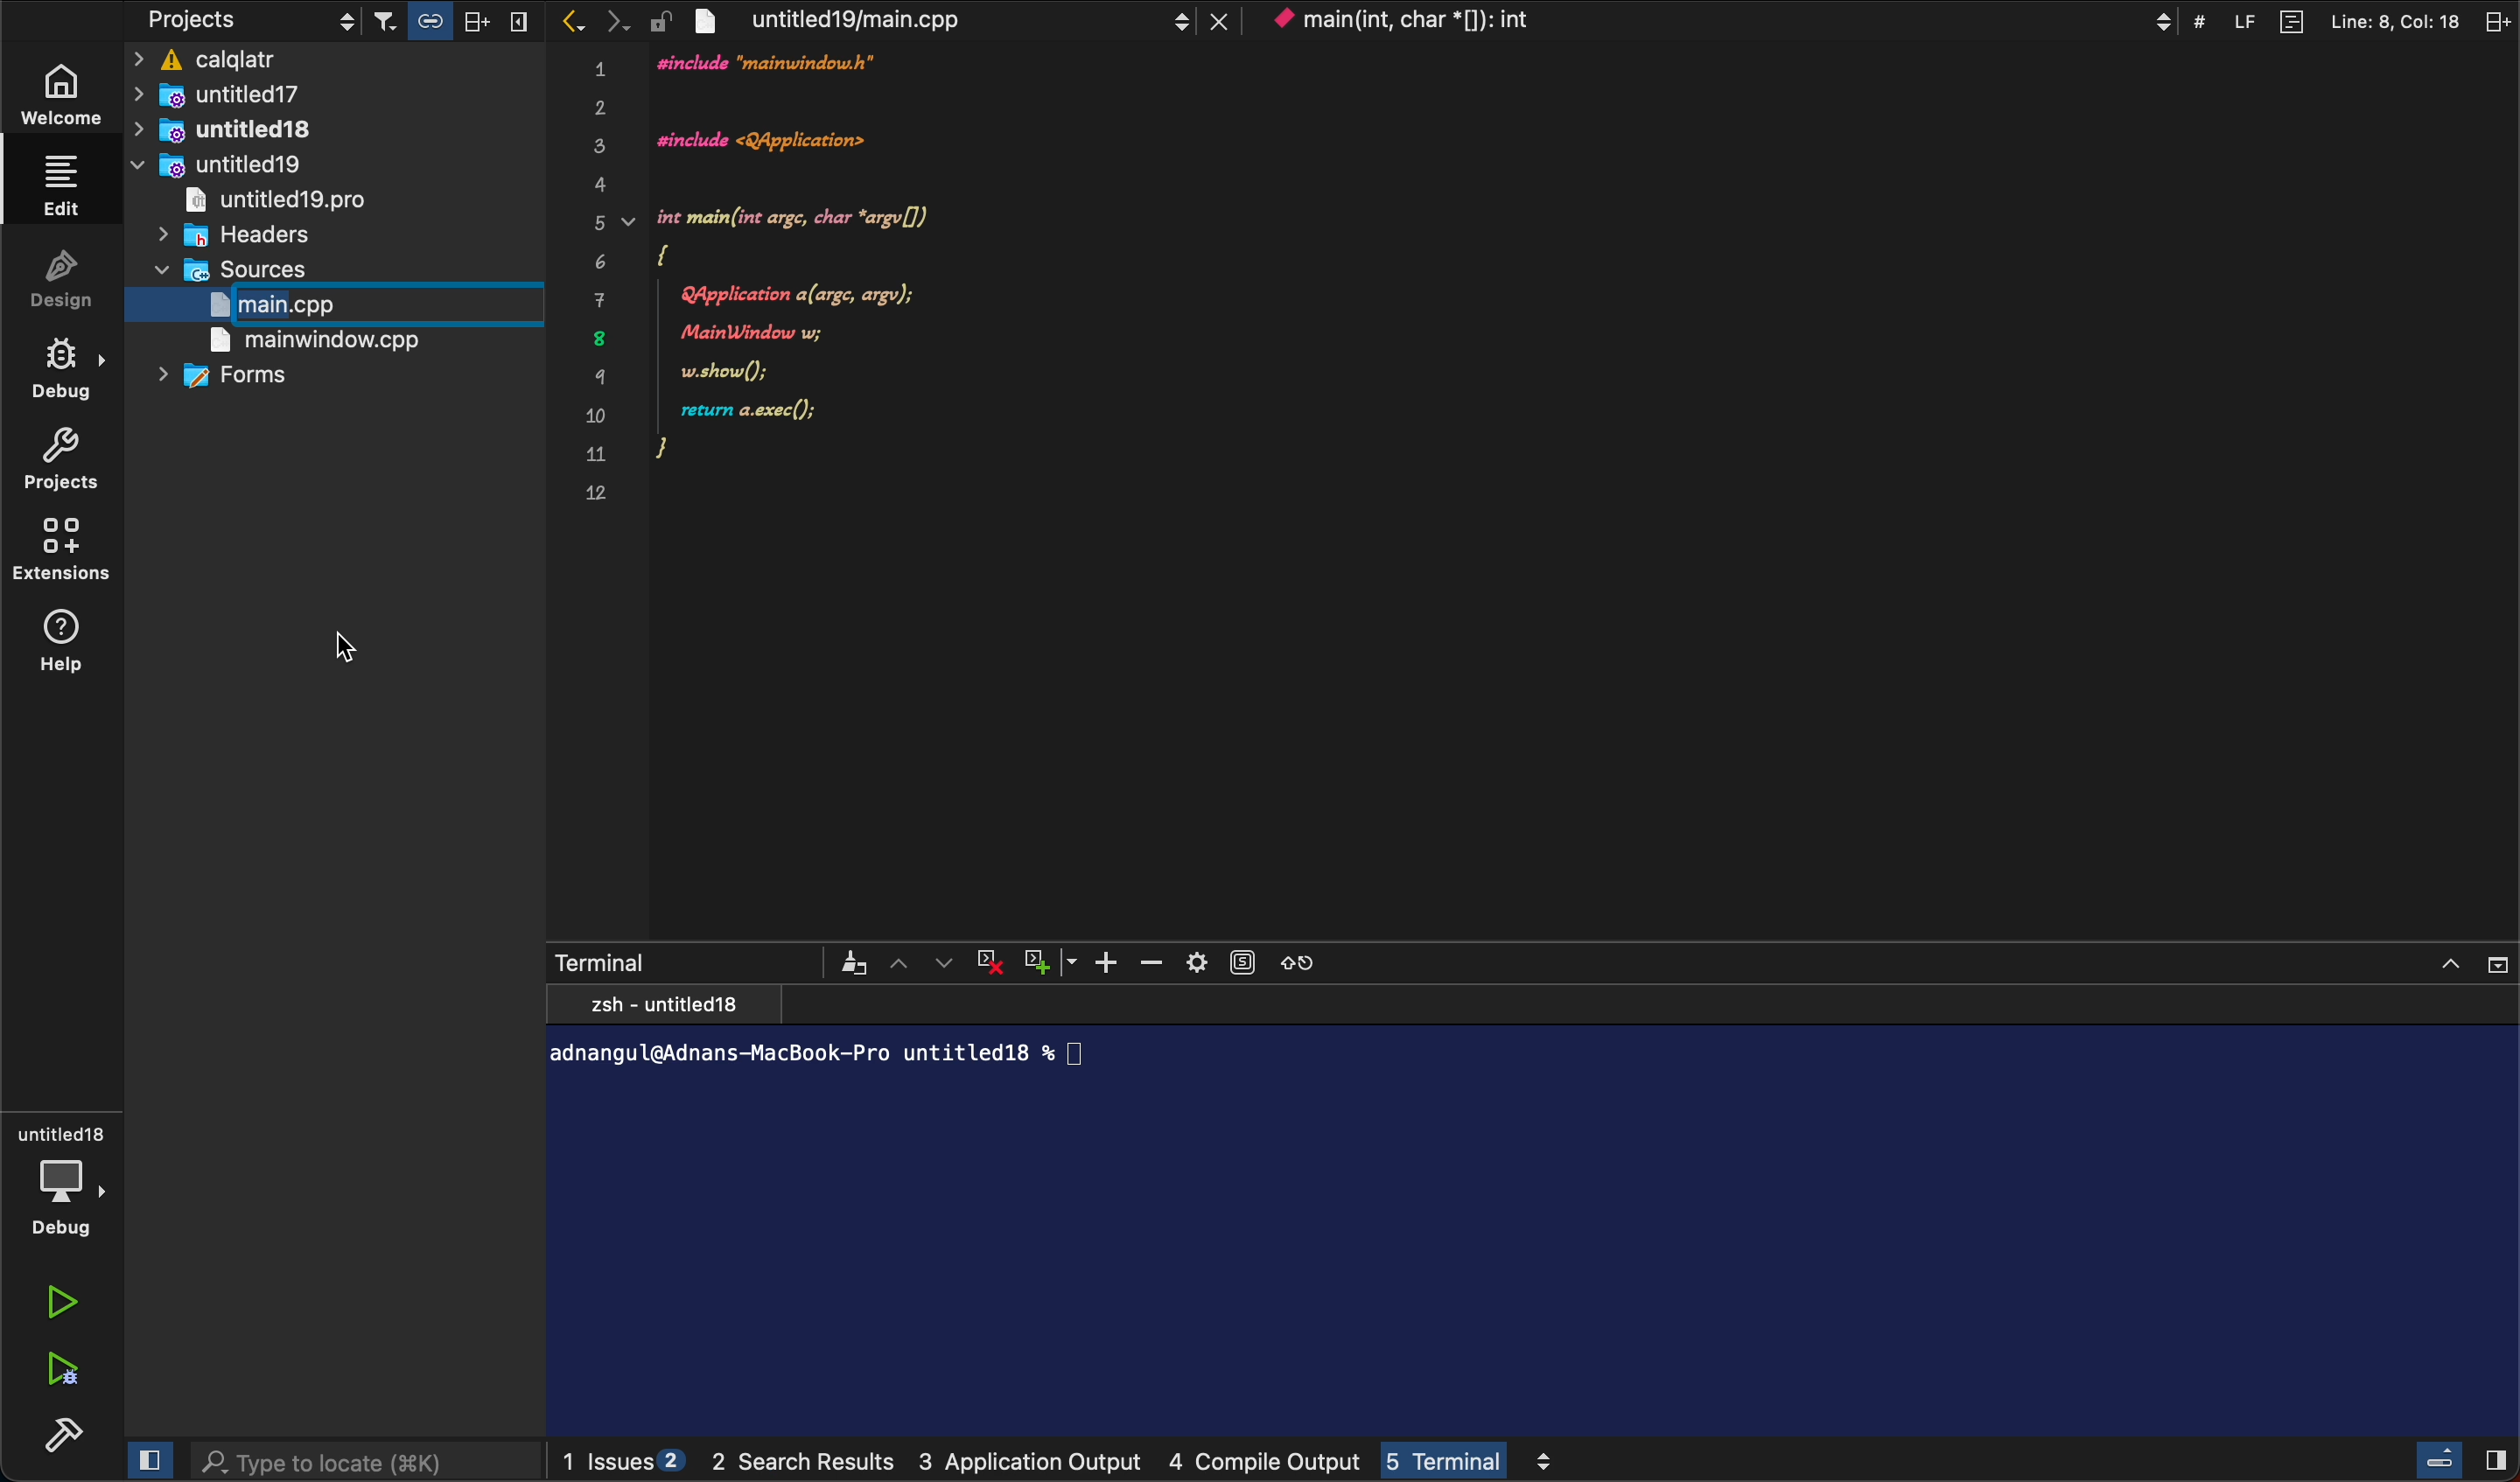  I want to click on Refresh, so click(1298, 959).